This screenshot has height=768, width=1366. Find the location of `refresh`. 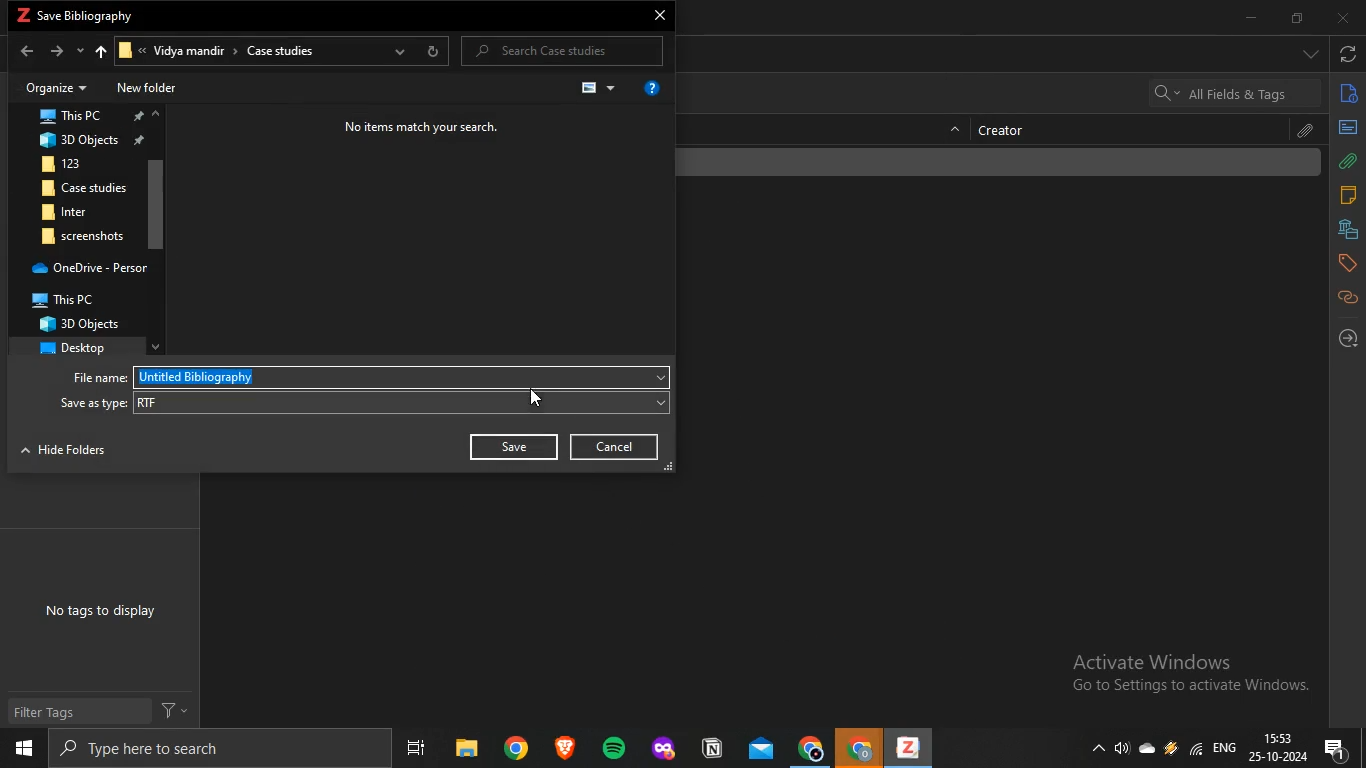

refresh is located at coordinates (433, 50).